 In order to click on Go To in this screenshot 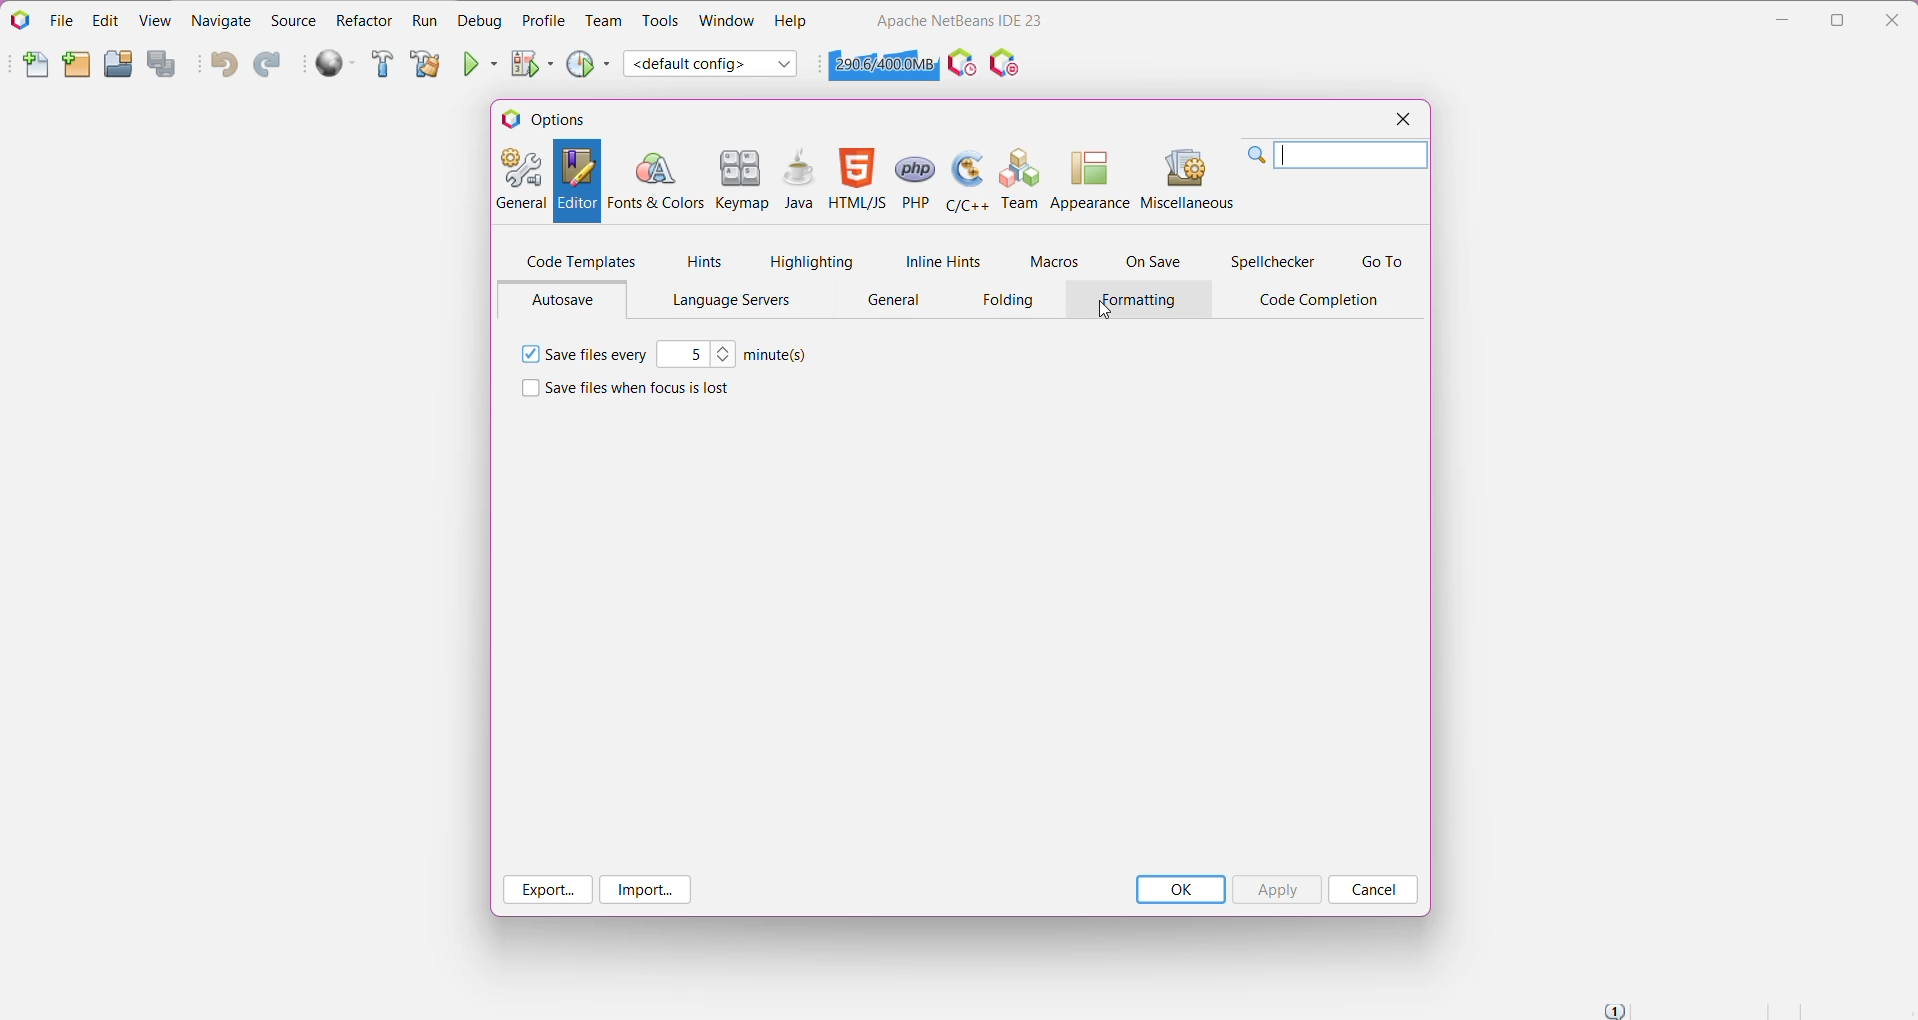, I will do `click(1382, 262)`.